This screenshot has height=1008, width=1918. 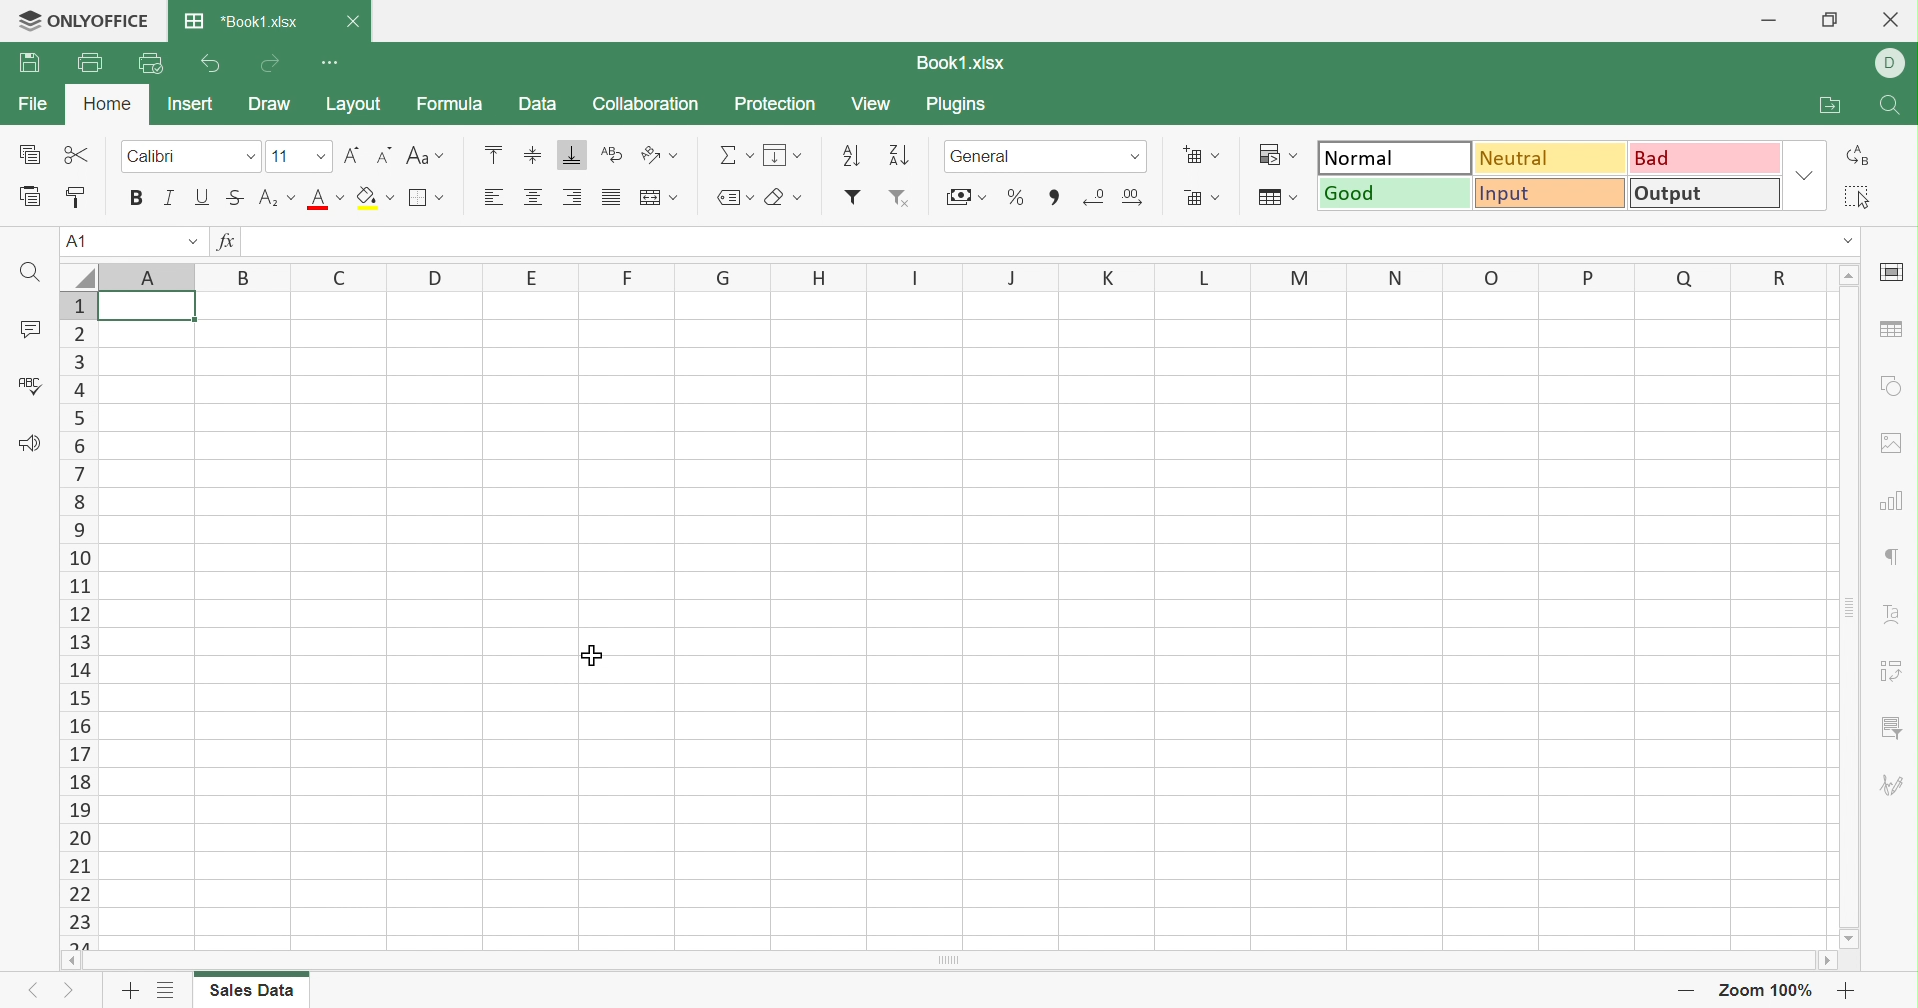 What do you see at coordinates (645, 104) in the screenshot?
I see `Collaboration` at bounding box center [645, 104].